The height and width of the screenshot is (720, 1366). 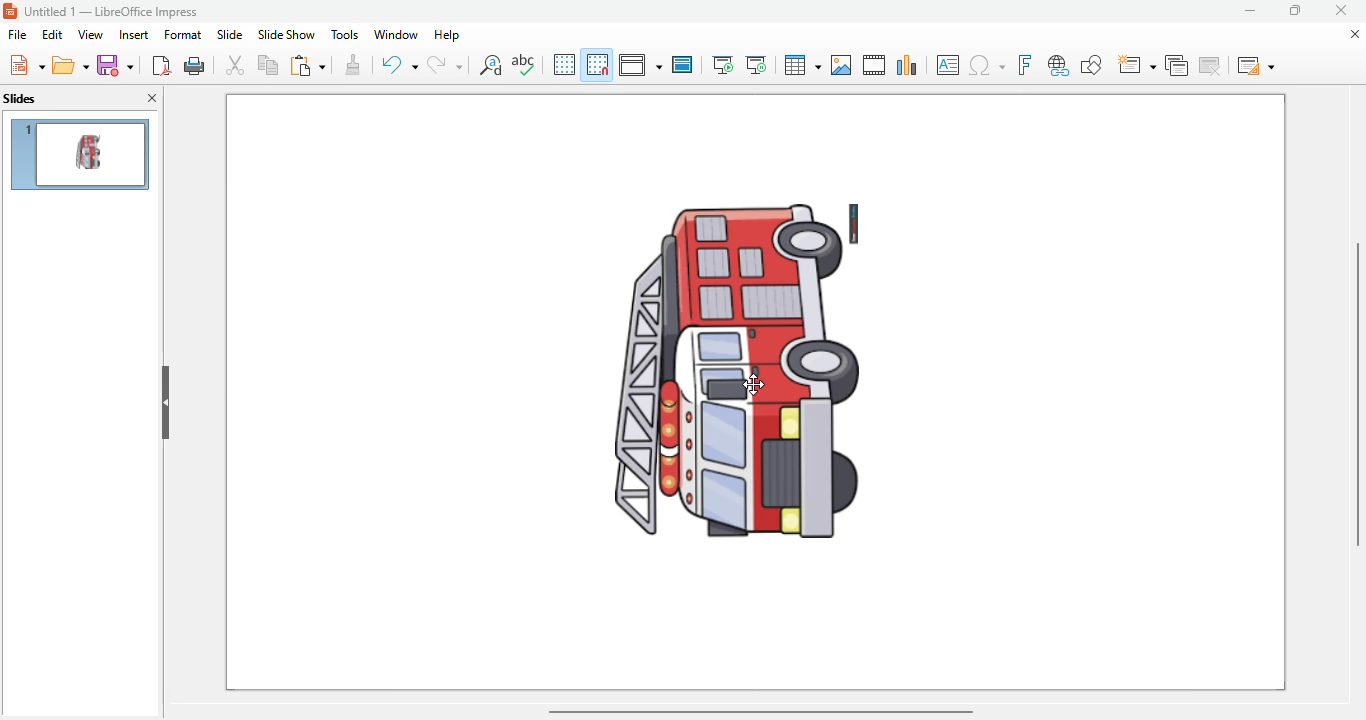 What do you see at coordinates (987, 65) in the screenshot?
I see `insert special characters` at bounding box center [987, 65].